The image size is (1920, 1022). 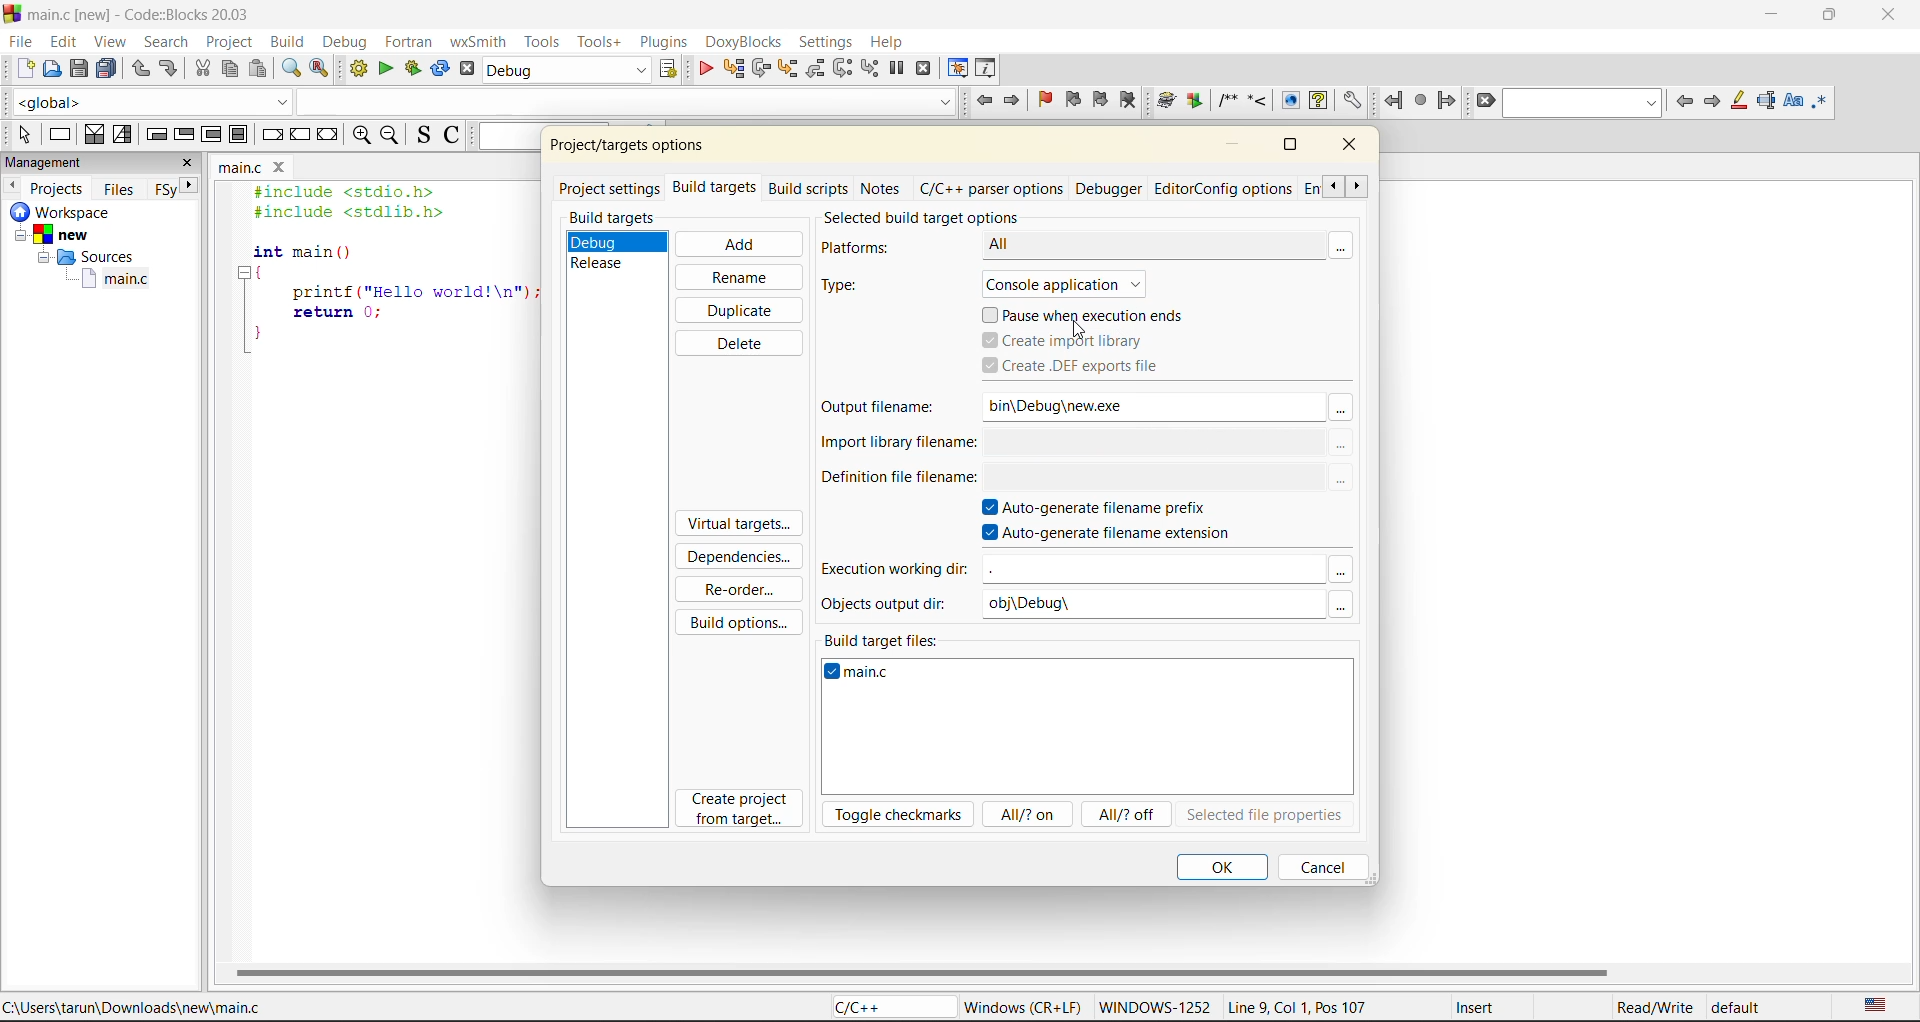 I want to click on type, so click(x=855, y=287).